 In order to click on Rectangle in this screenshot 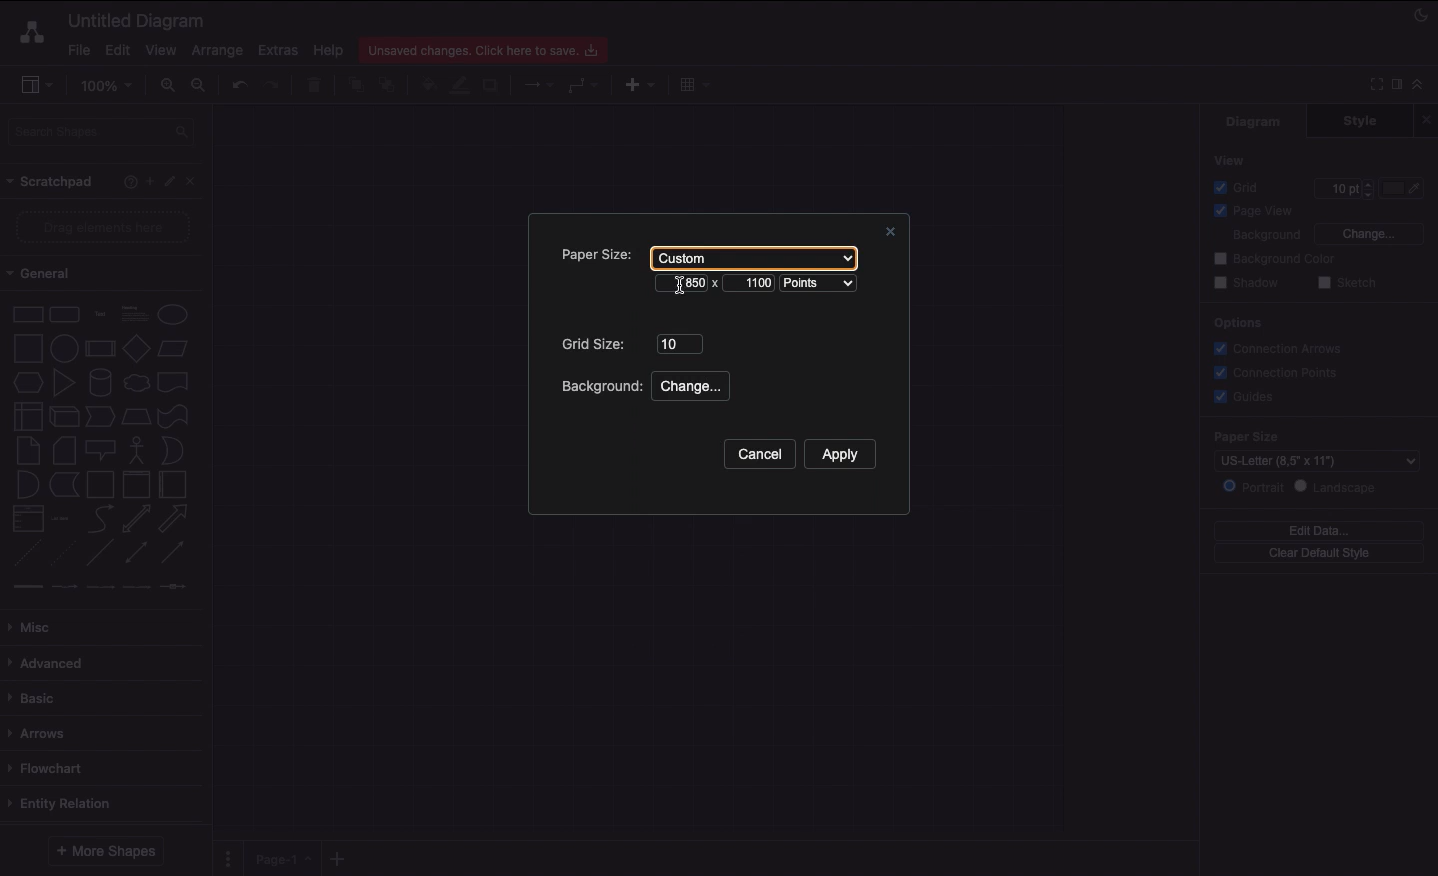, I will do `click(26, 313)`.